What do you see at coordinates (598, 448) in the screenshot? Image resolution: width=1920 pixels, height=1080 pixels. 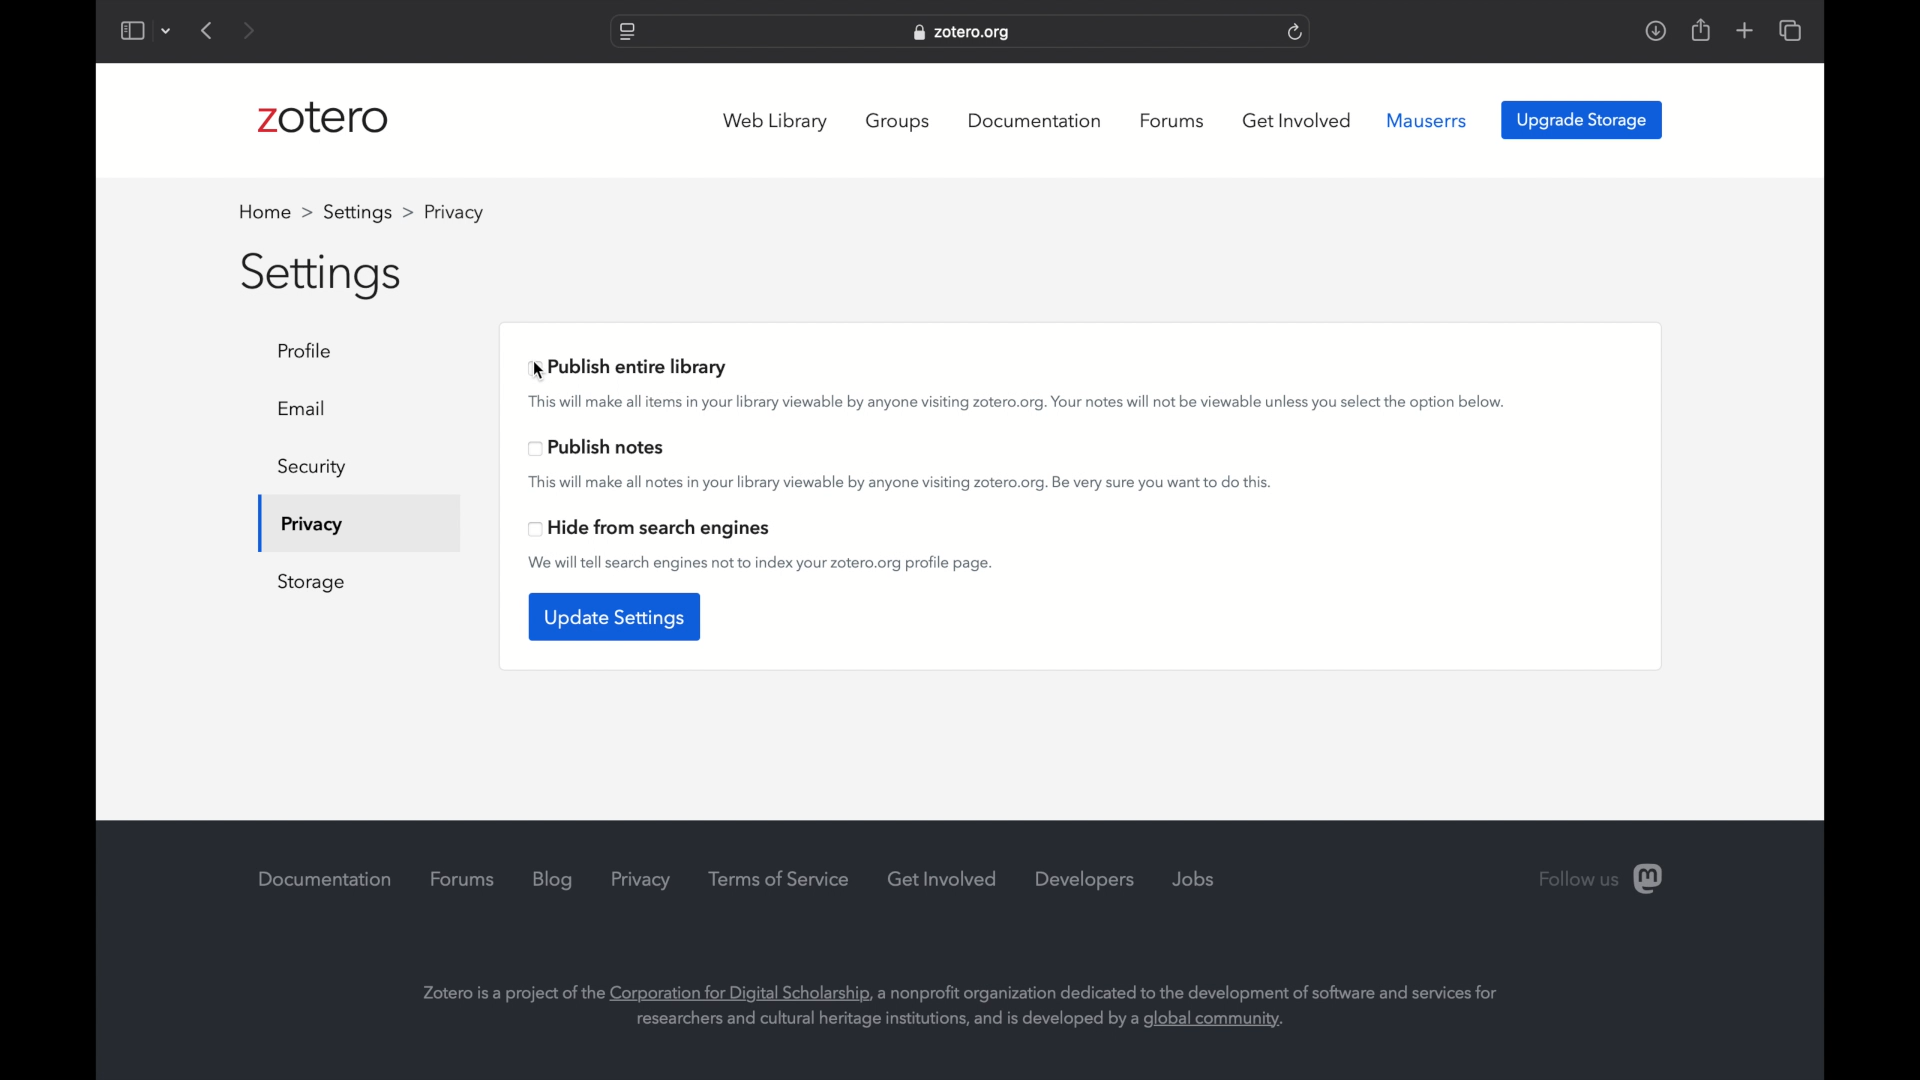 I see `publish notes` at bounding box center [598, 448].